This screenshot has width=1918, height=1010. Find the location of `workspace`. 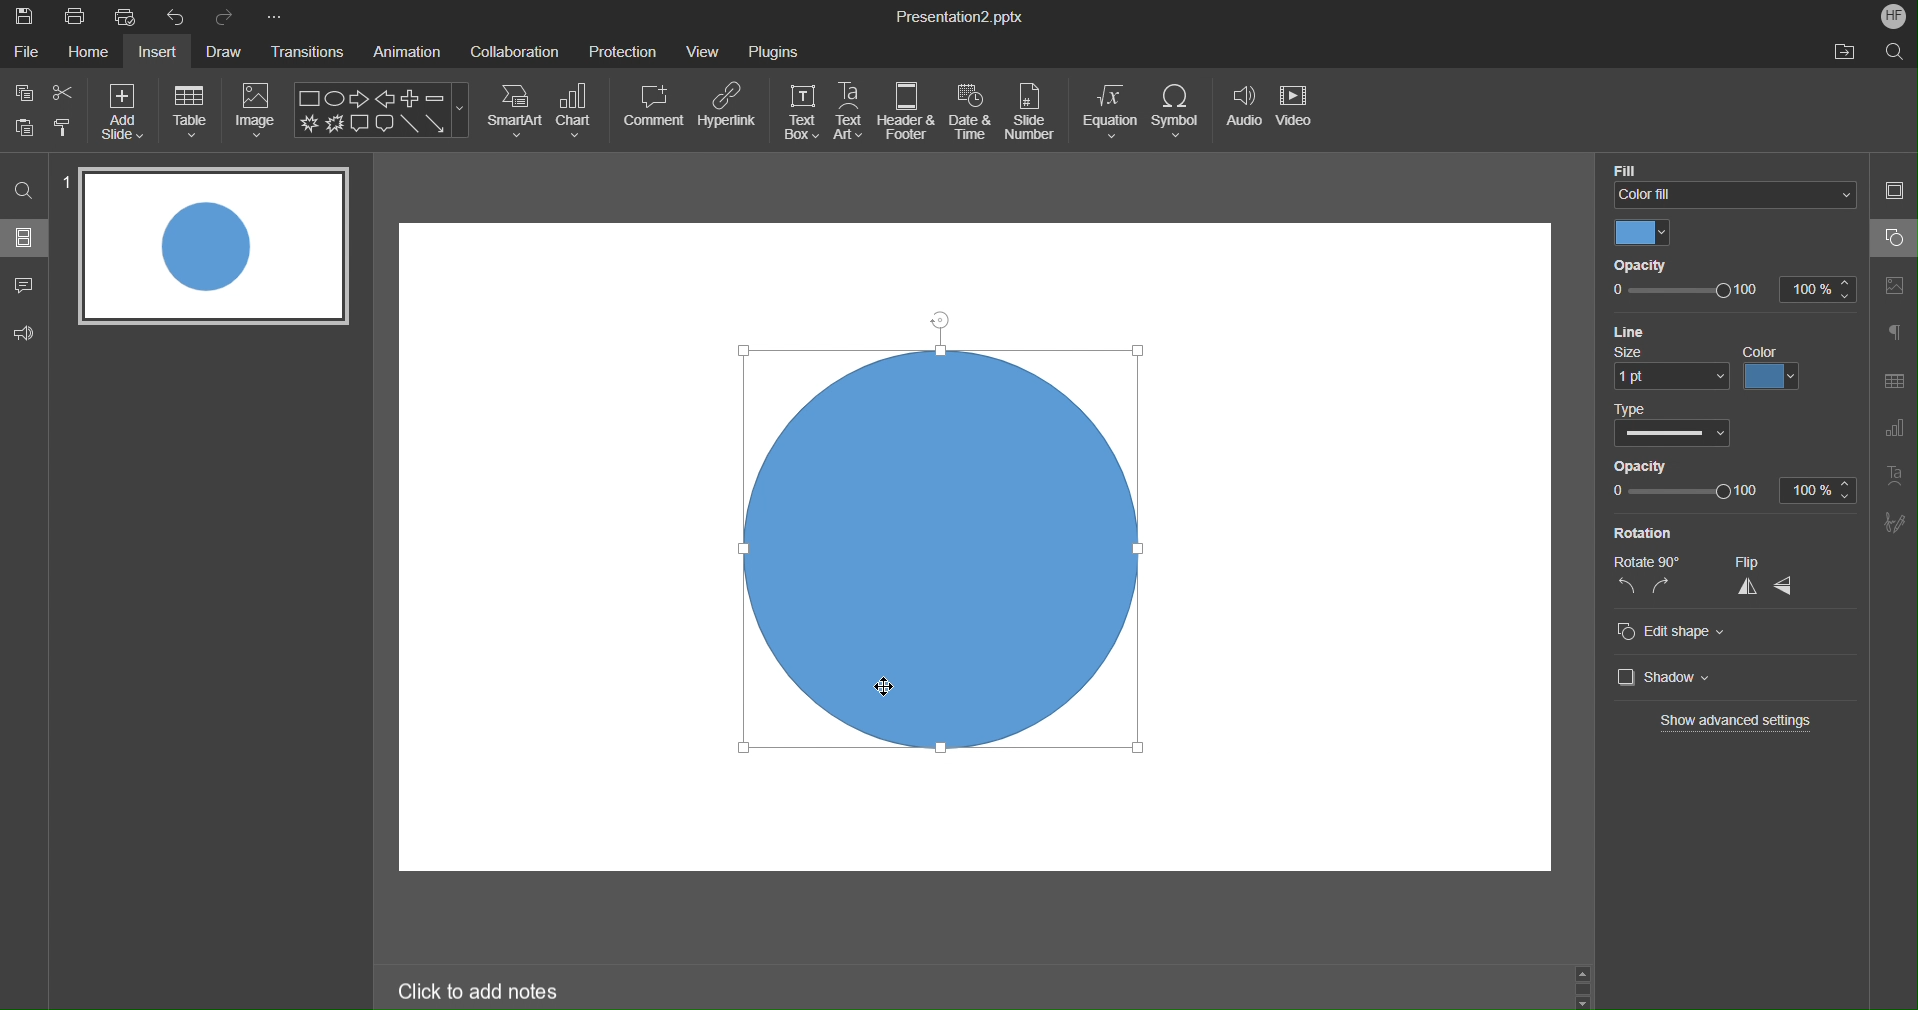

workspace is located at coordinates (545, 547).